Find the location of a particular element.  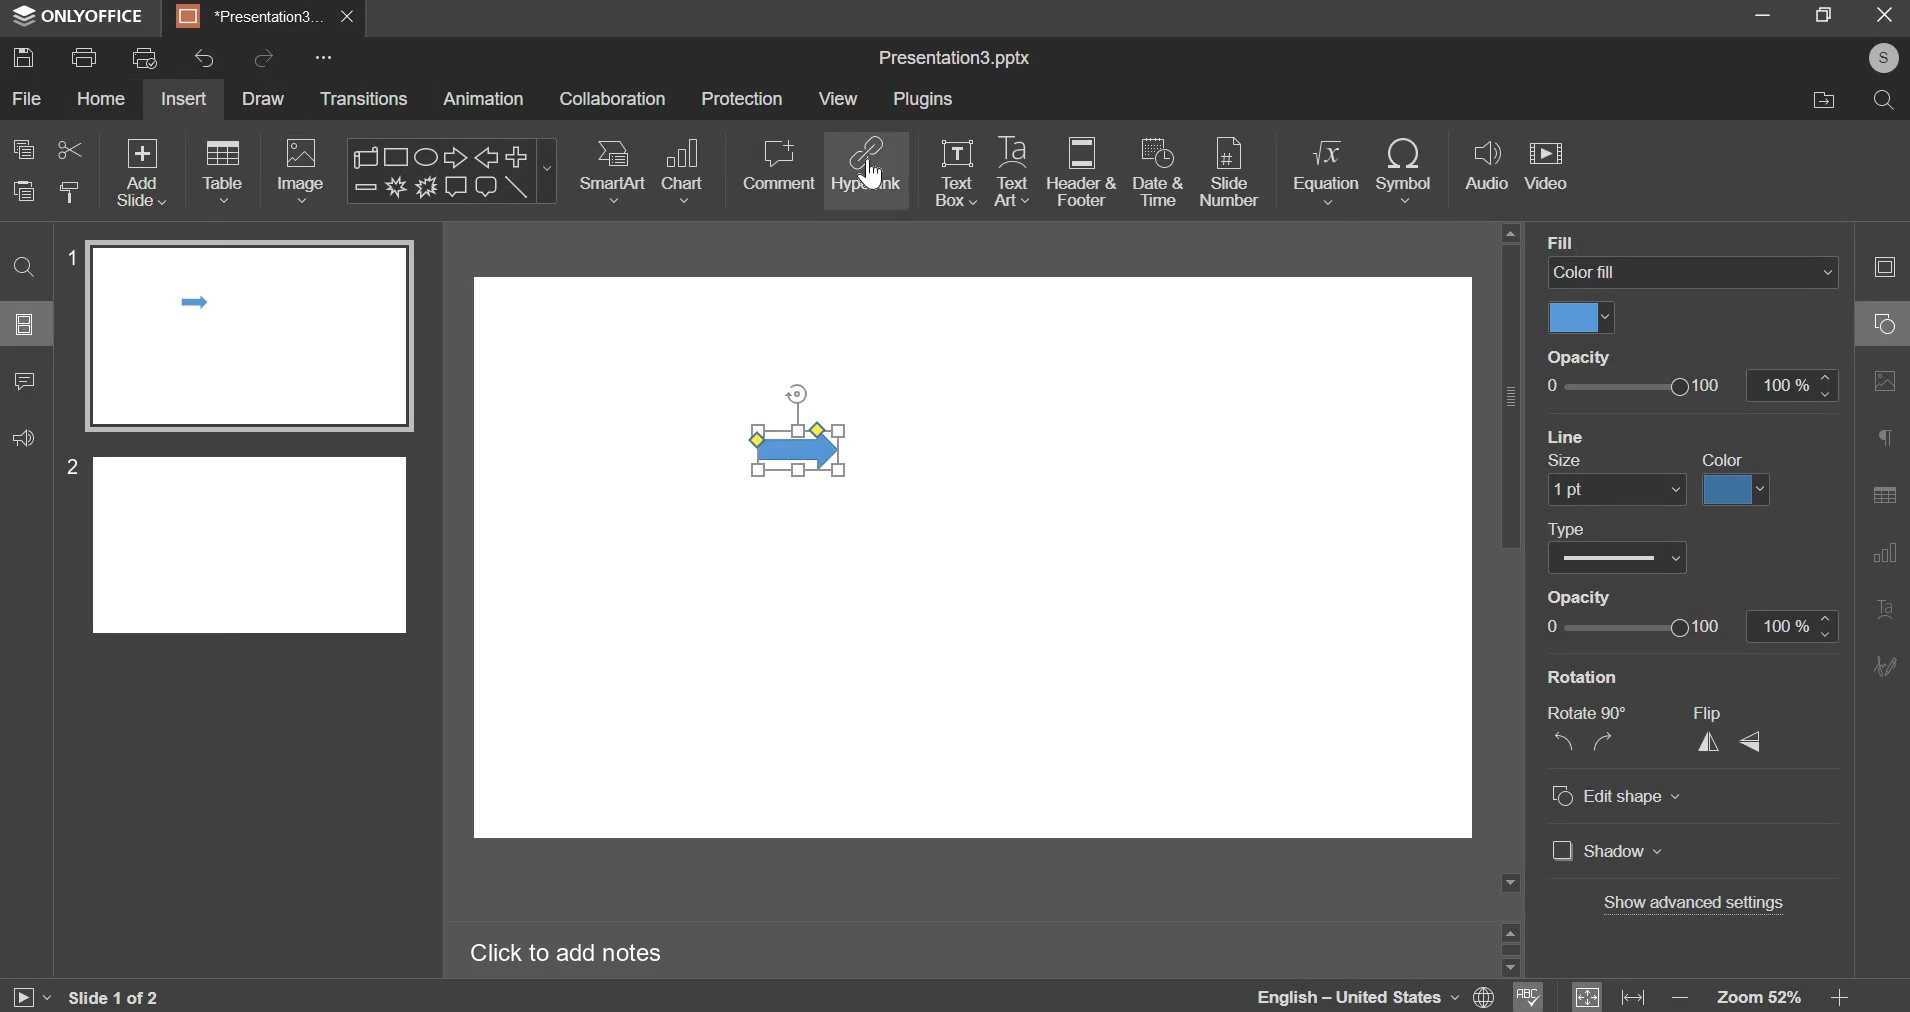

Chart settings is located at coordinates (1885, 554).